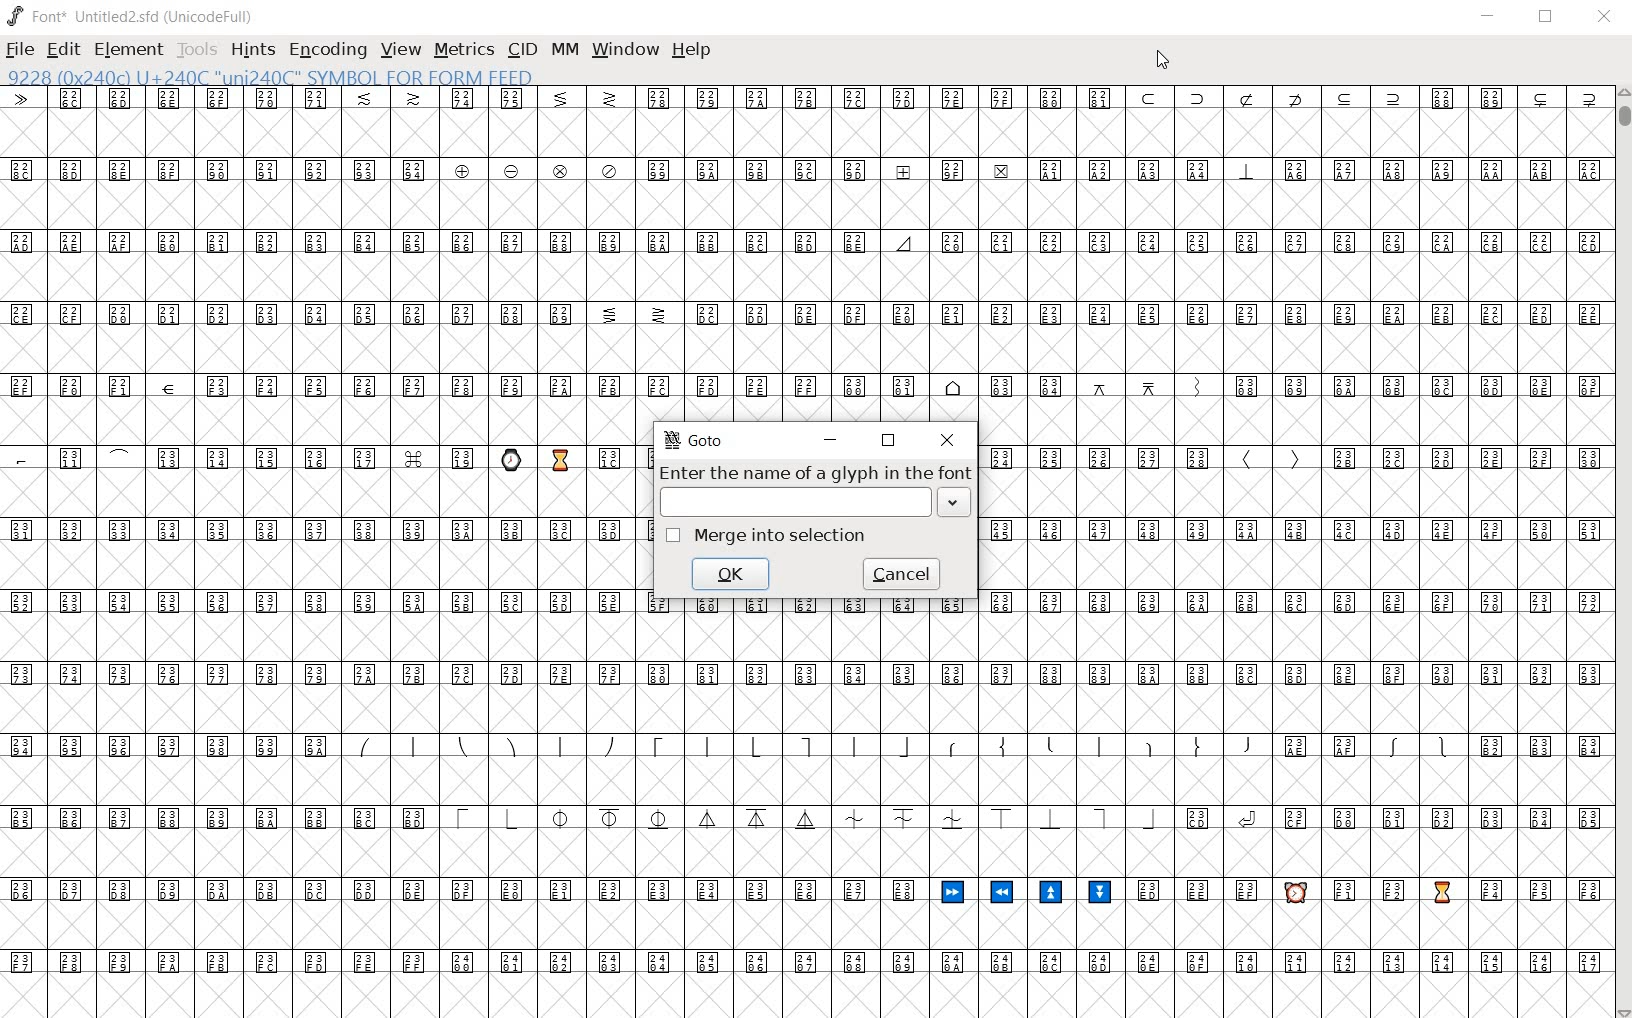 The image size is (1632, 1018). What do you see at coordinates (1548, 16) in the screenshot?
I see `restore` at bounding box center [1548, 16].